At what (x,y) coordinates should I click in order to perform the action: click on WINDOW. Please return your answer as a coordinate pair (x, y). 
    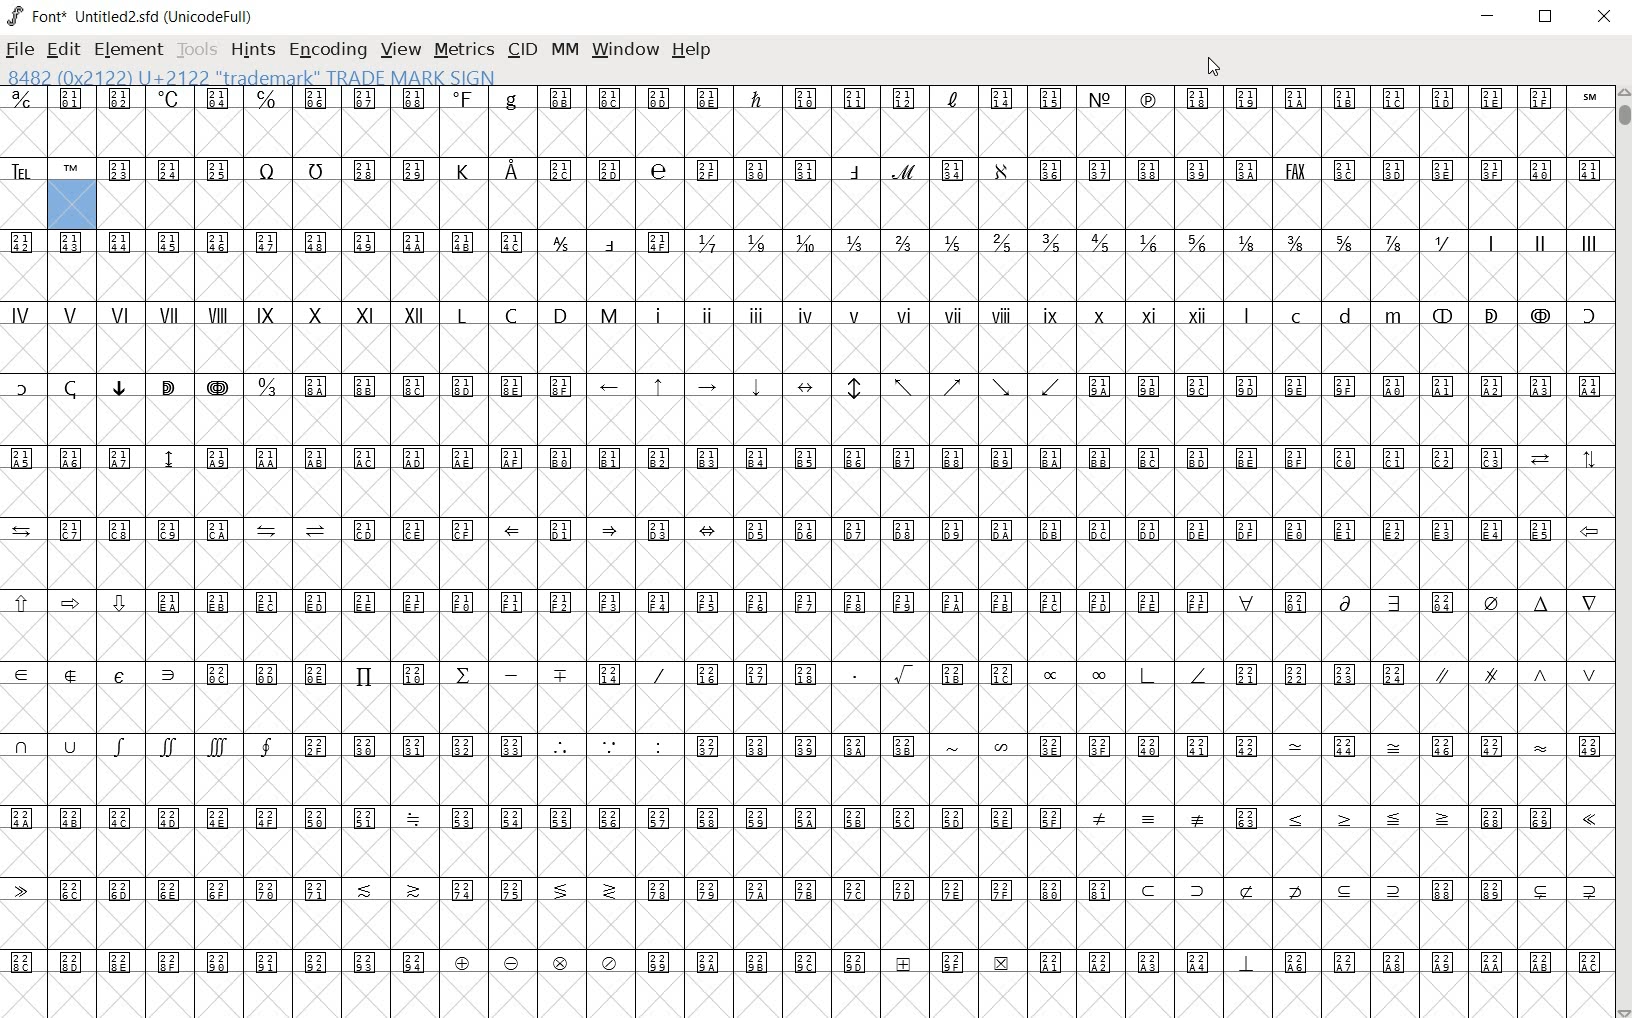
    Looking at the image, I should click on (623, 50).